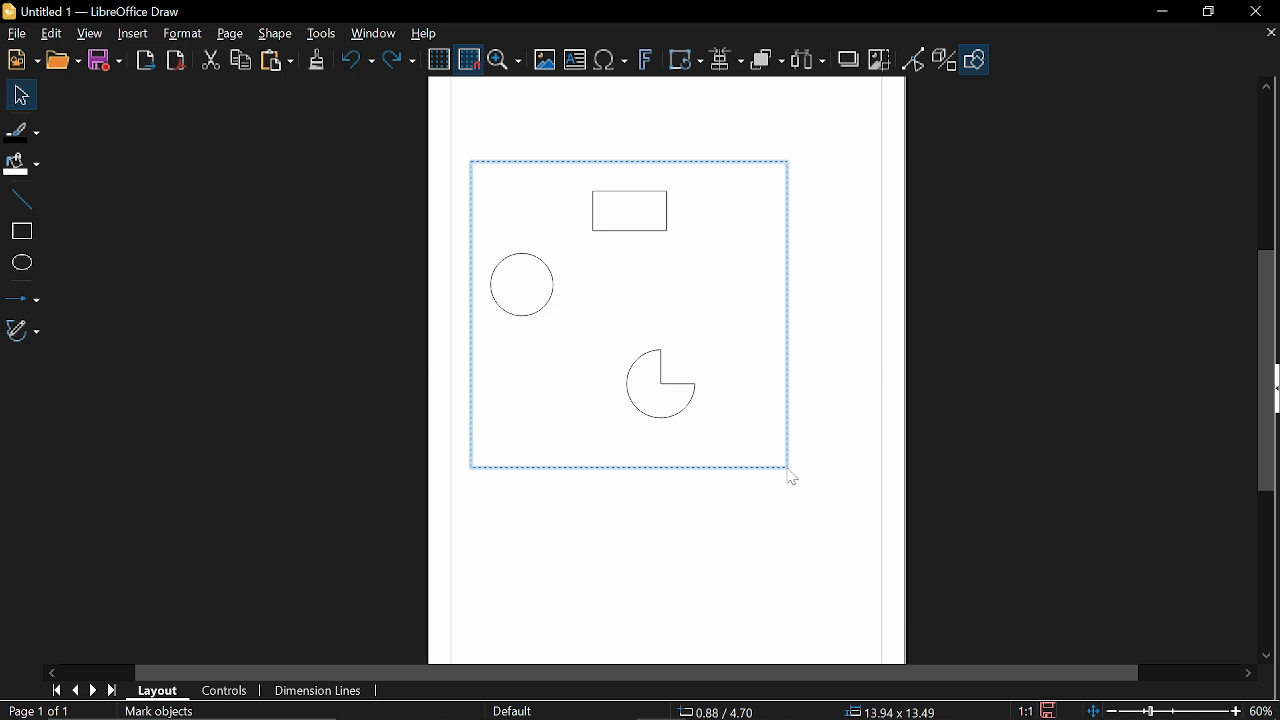 The width and height of the screenshot is (1280, 720). What do you see at coordinates (942, 61) in the screenshot?
I see `Toggle extrusion` at bounding box center [942, 61].